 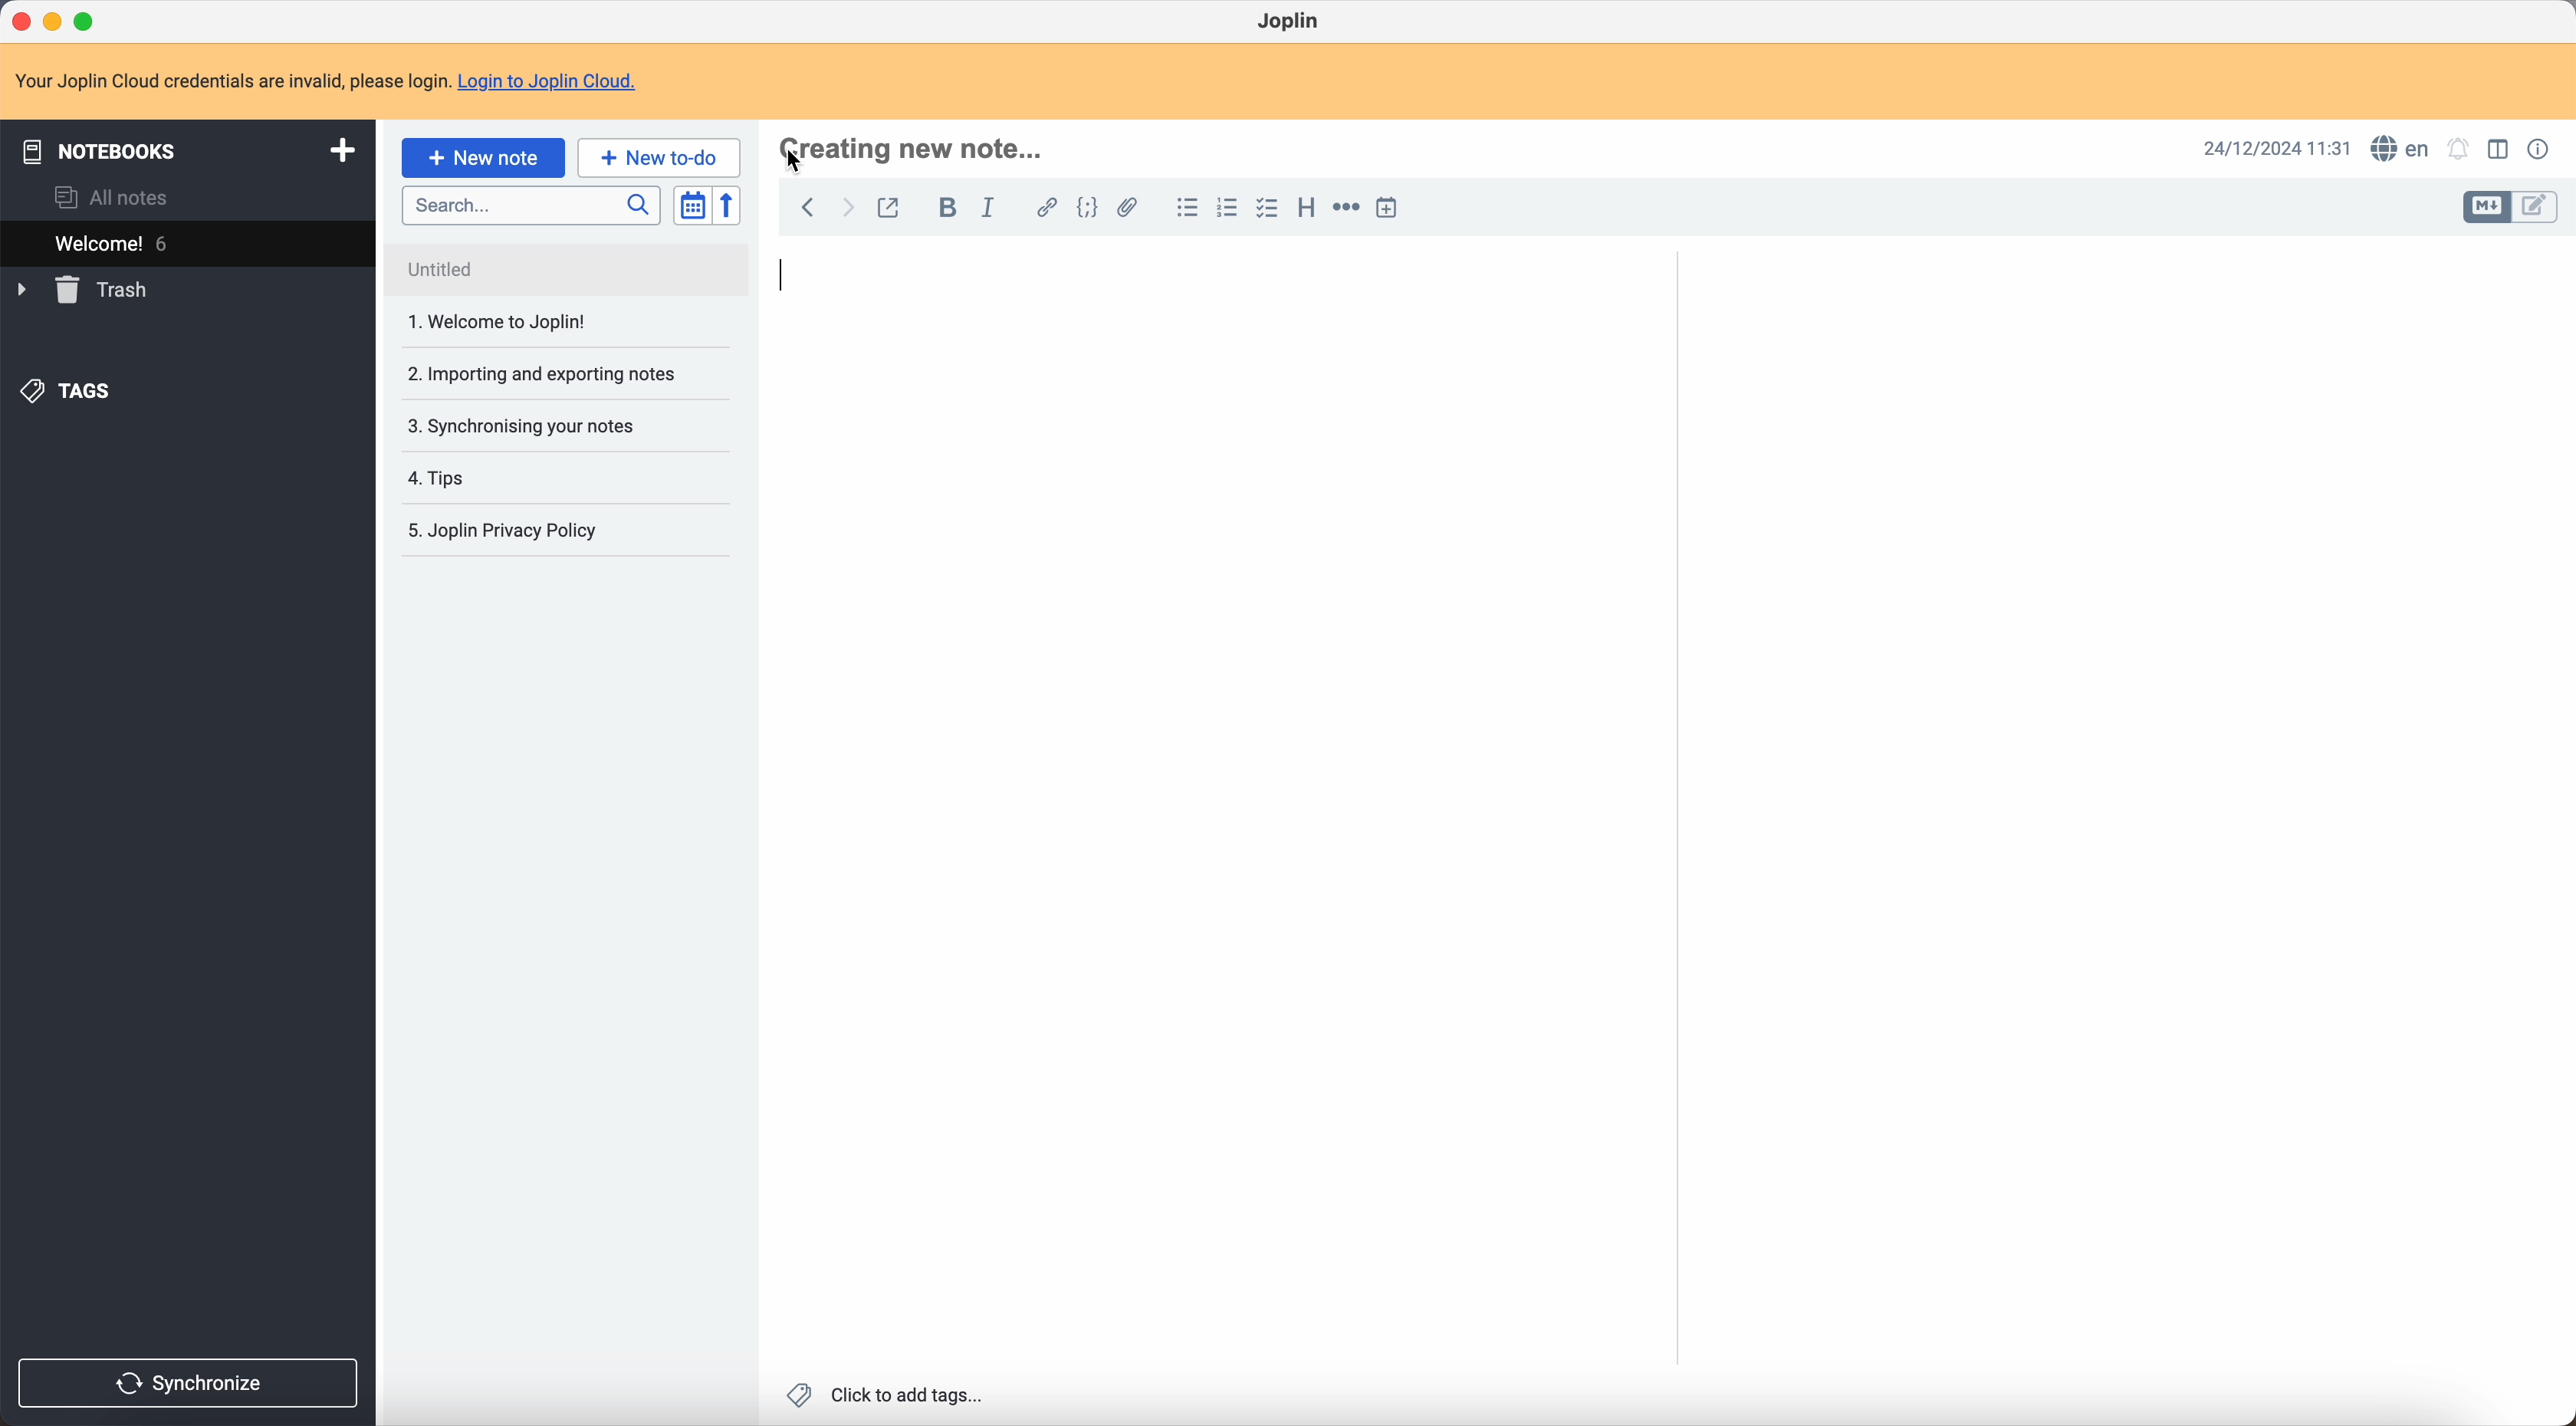 What do you see at coordinates (1129, 207) in the screenshot?
I see `attach file` at bounding box center [1129, 207].